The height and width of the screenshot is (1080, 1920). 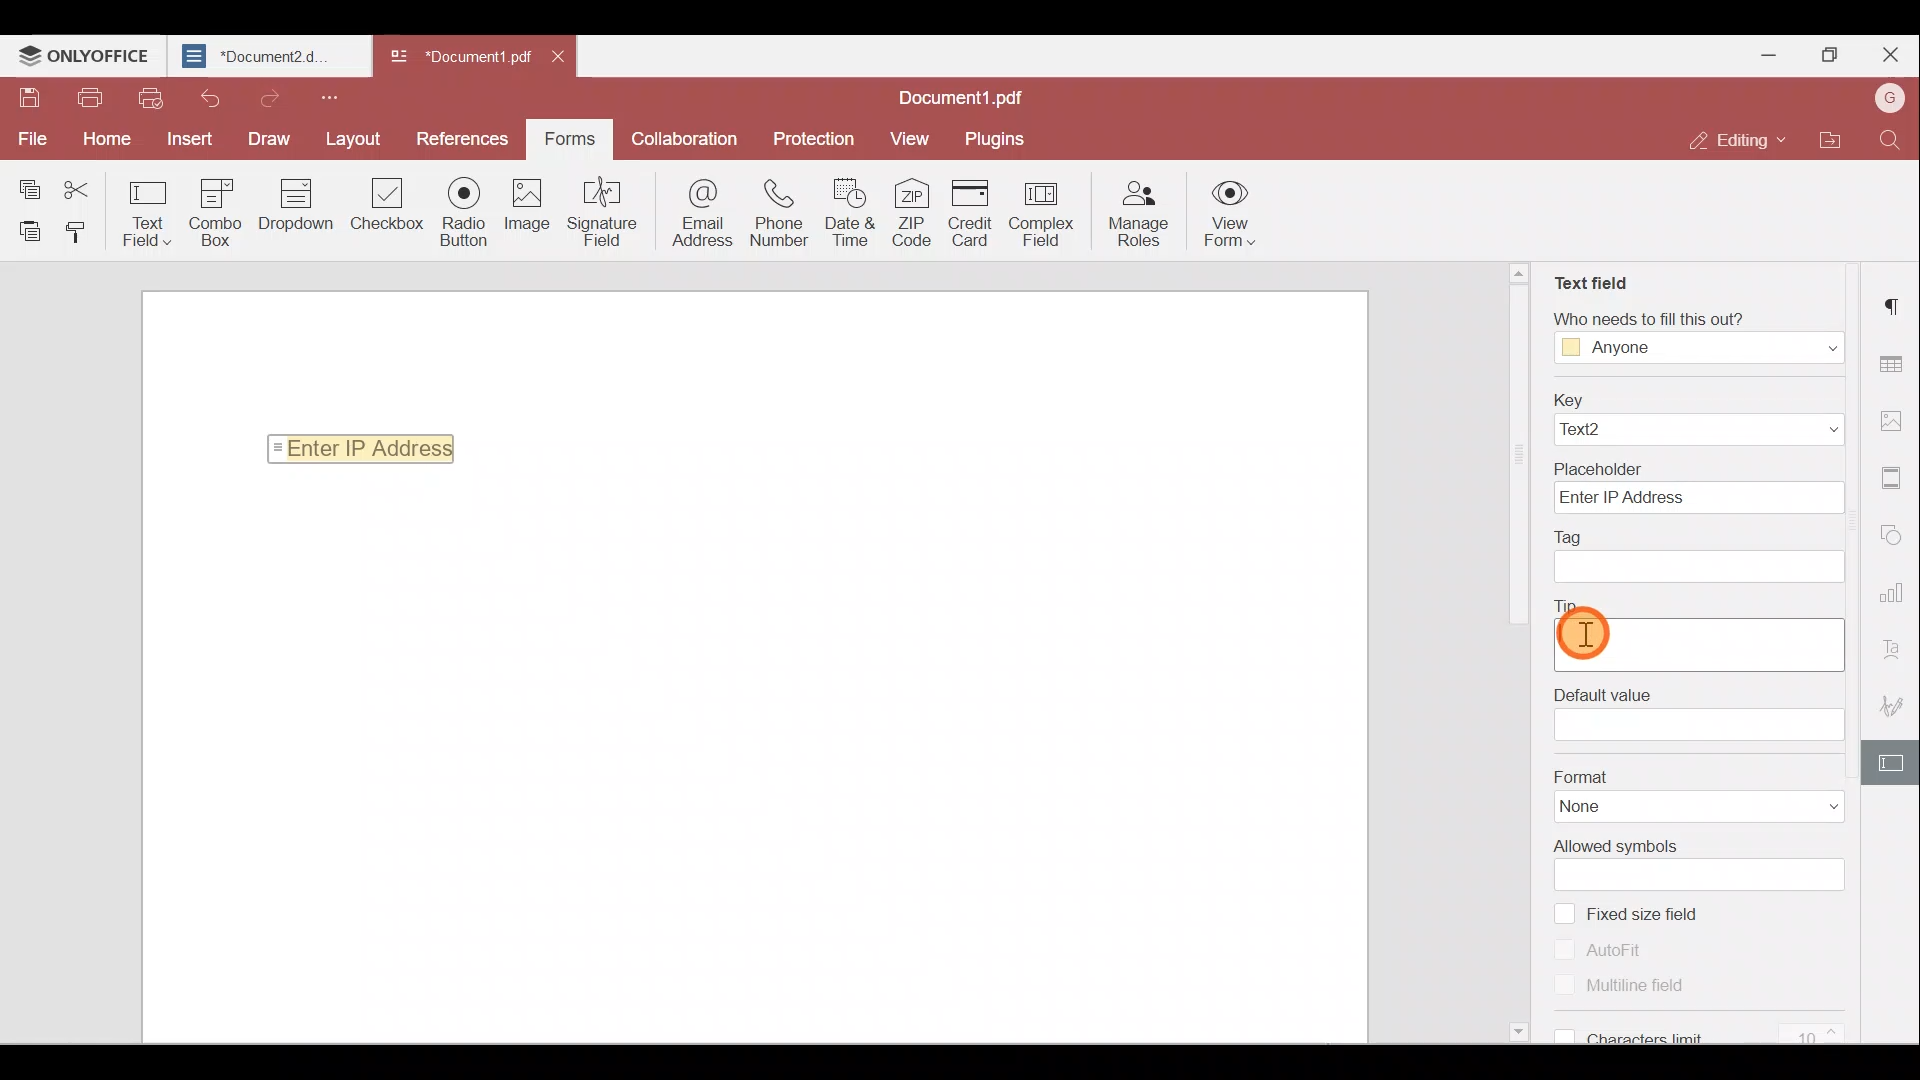 What do you see at coordinates (26, 96) in the screenshot?
I see `Save` at bounding box center [26, 96].